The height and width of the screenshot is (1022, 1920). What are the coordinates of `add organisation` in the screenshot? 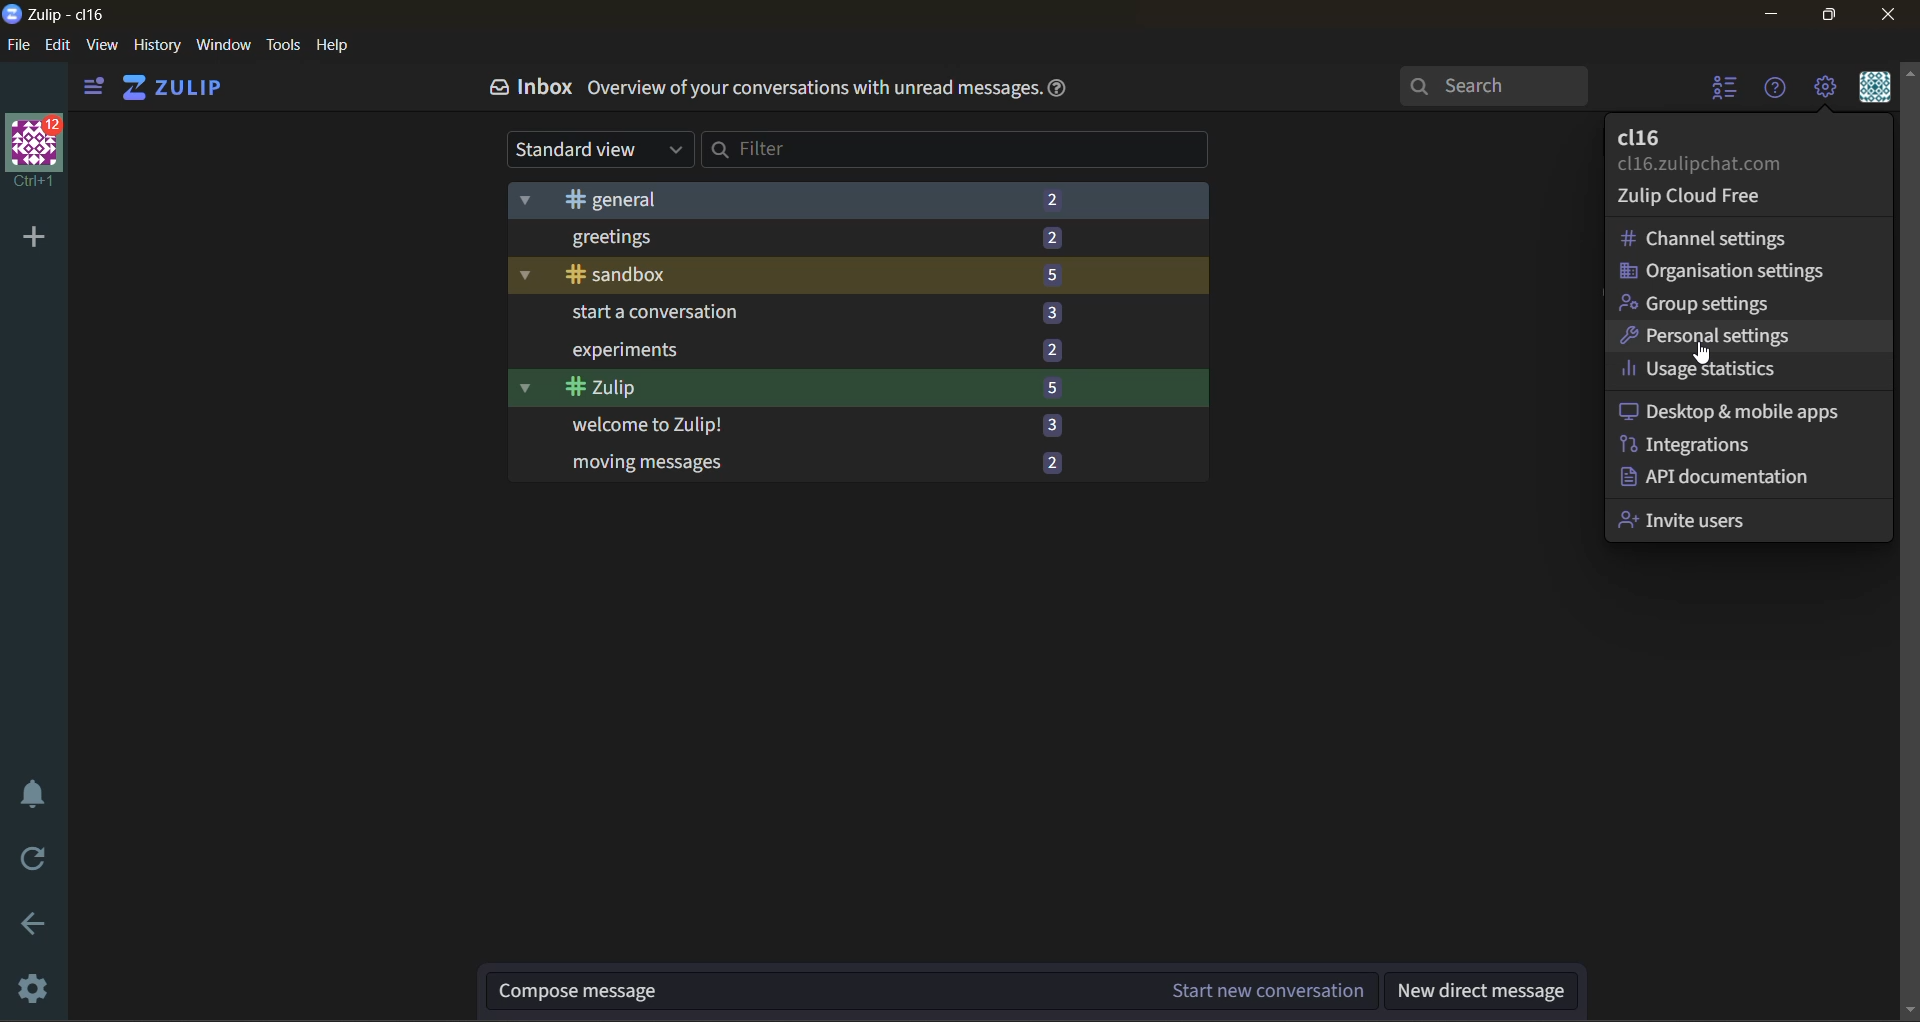 It's located at (30, 237).